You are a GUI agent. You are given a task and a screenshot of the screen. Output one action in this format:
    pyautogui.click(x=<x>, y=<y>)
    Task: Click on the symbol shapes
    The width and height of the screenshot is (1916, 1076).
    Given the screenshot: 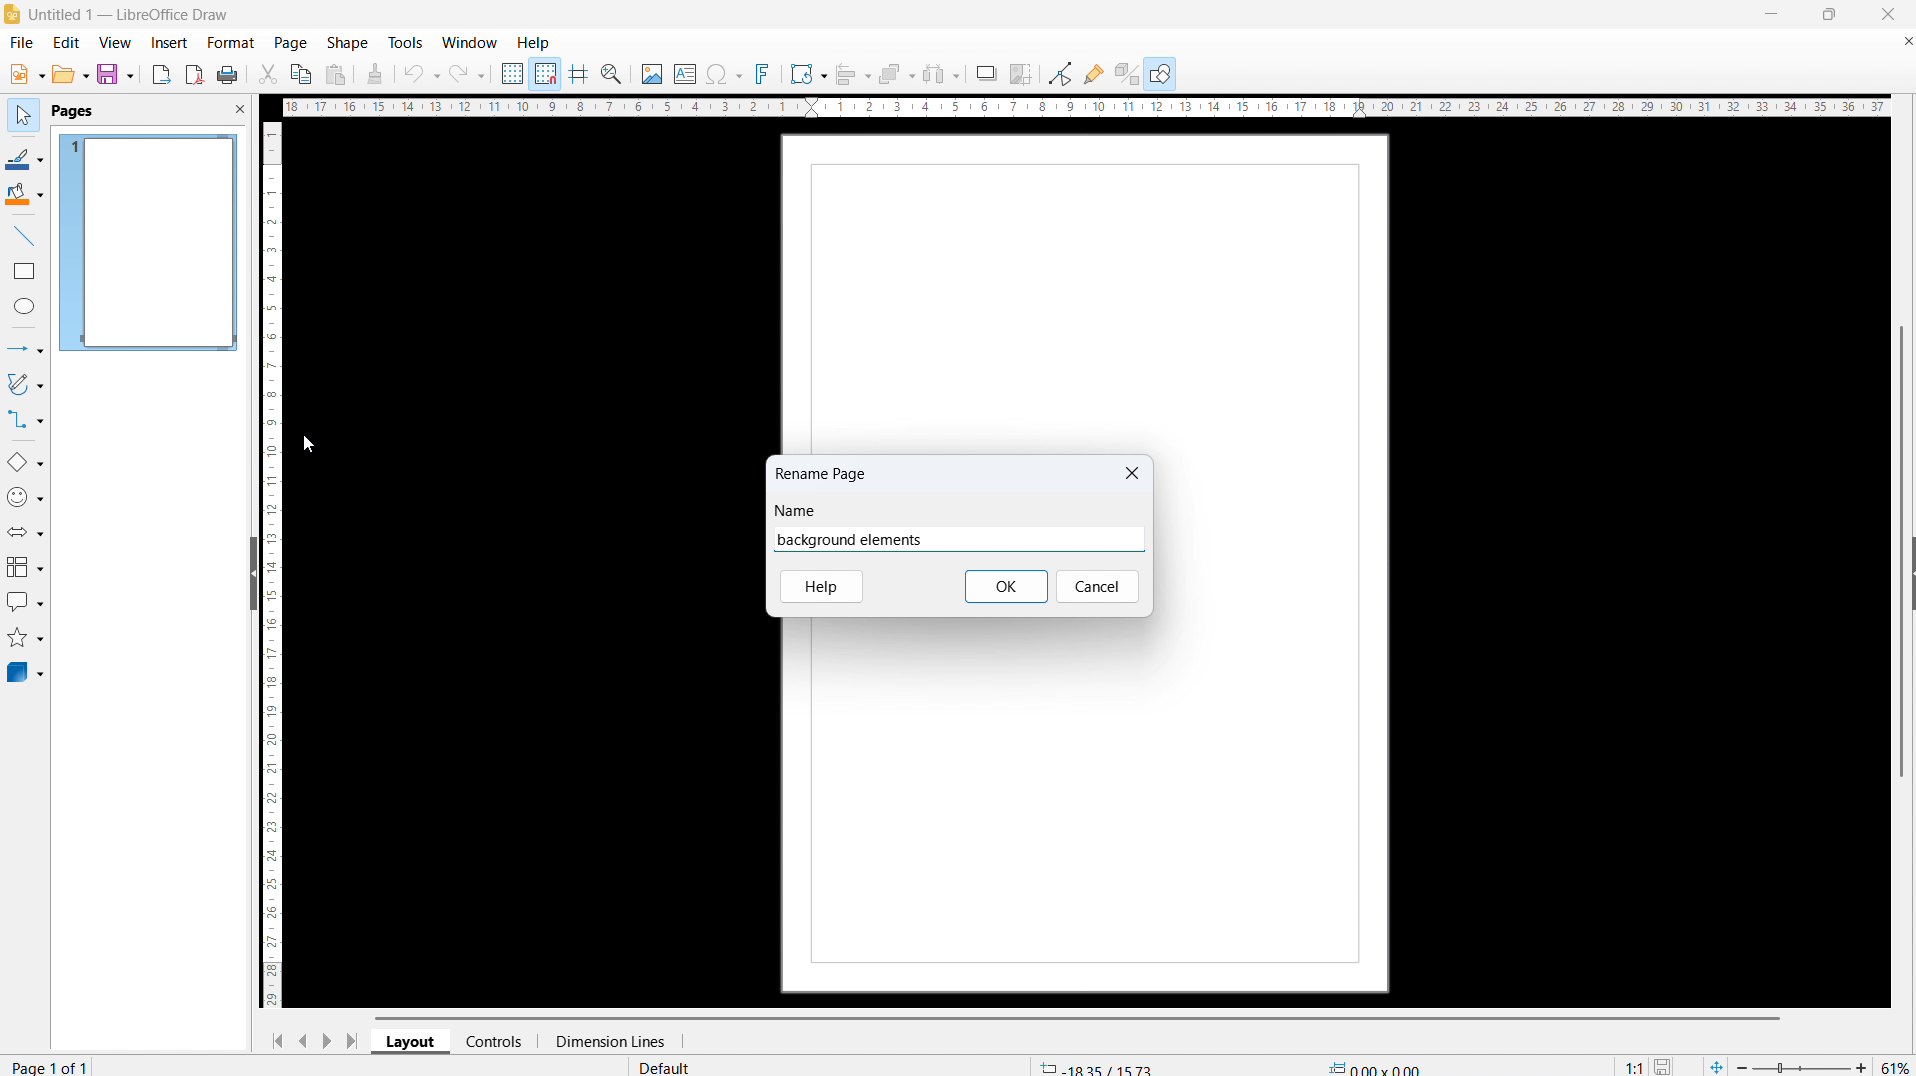 What is the action you would take?
    pyautogui.click(x=25, y=497)
    